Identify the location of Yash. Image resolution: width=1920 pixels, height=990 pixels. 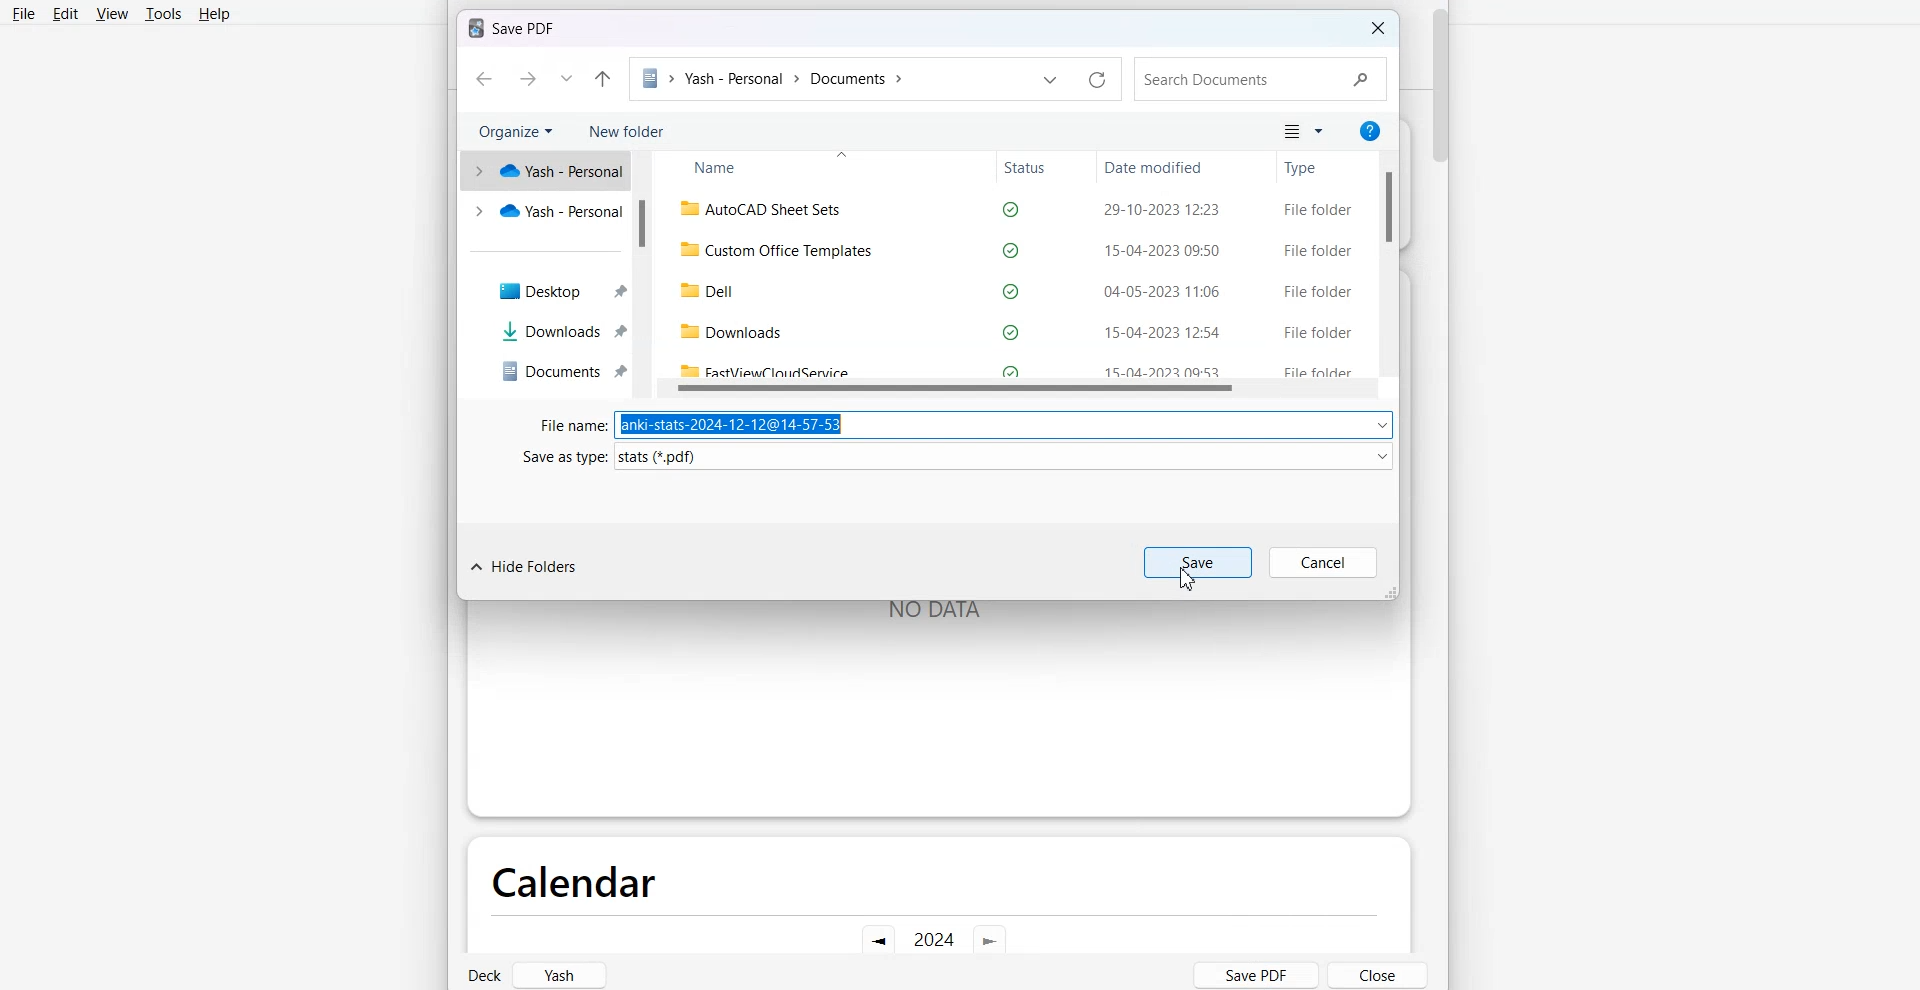
(562, 974).